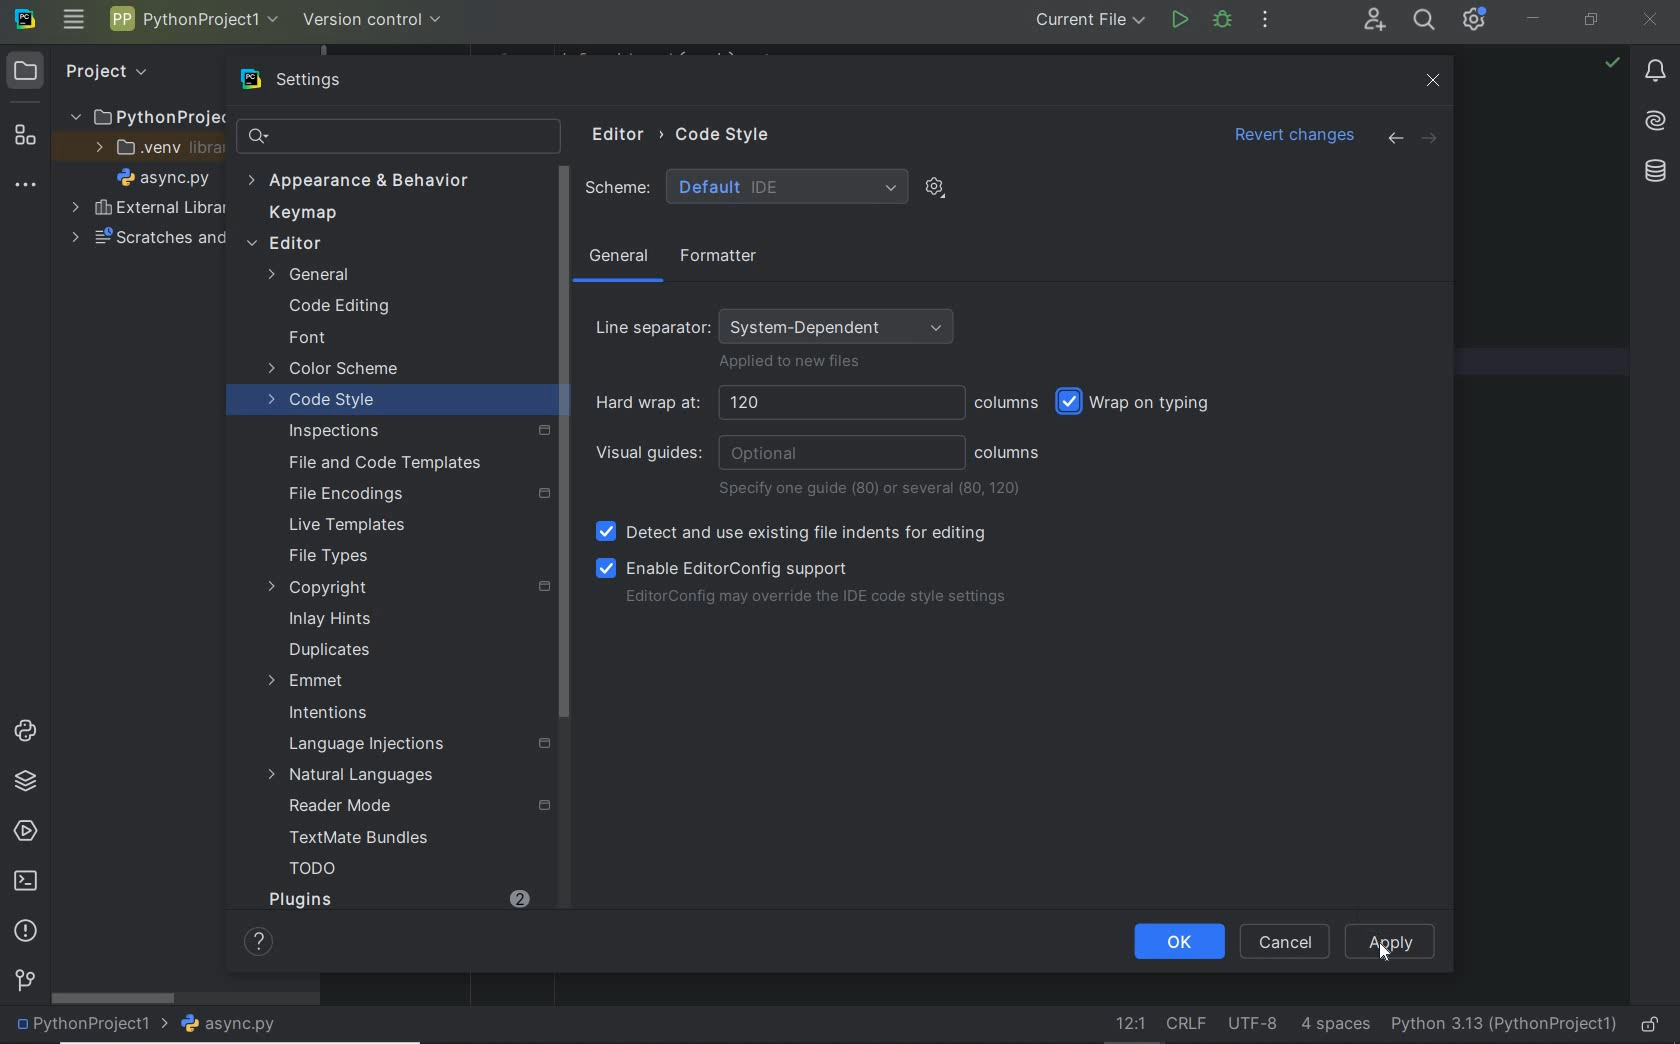  I want to click on TODO, so click(313, 872).